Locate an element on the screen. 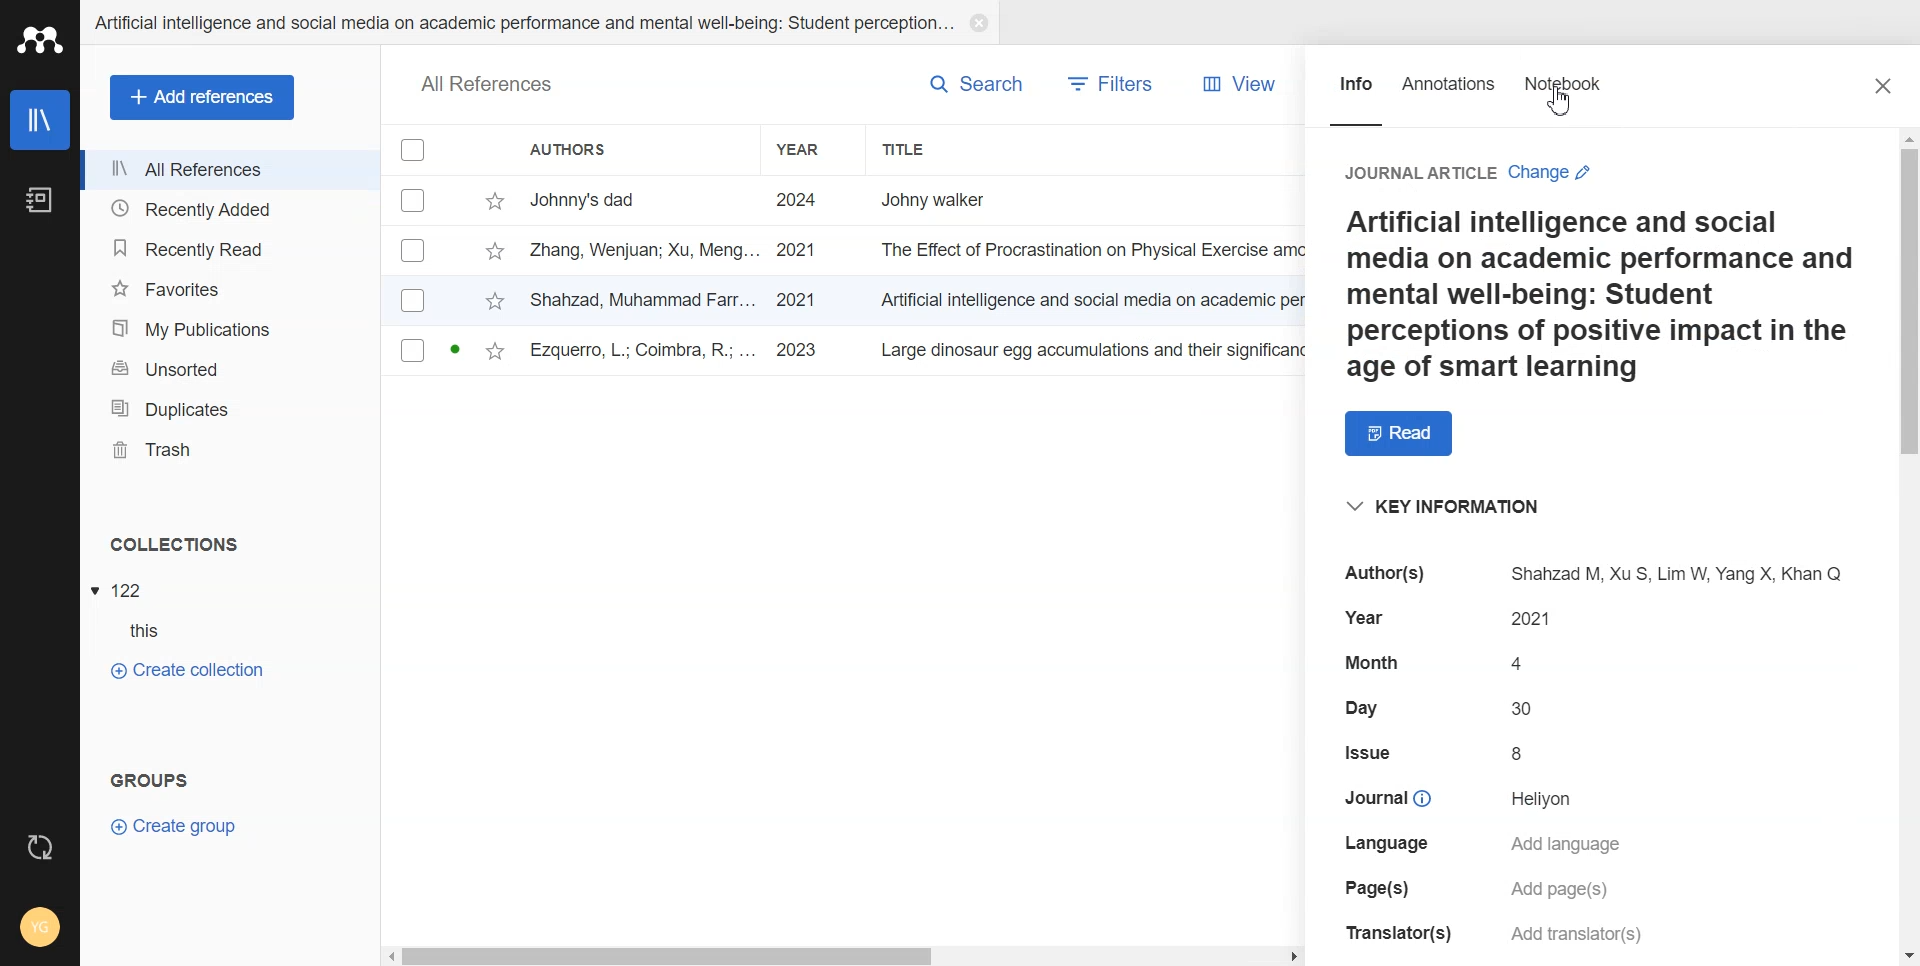  Checkbox is located at coordinates (413, 350).